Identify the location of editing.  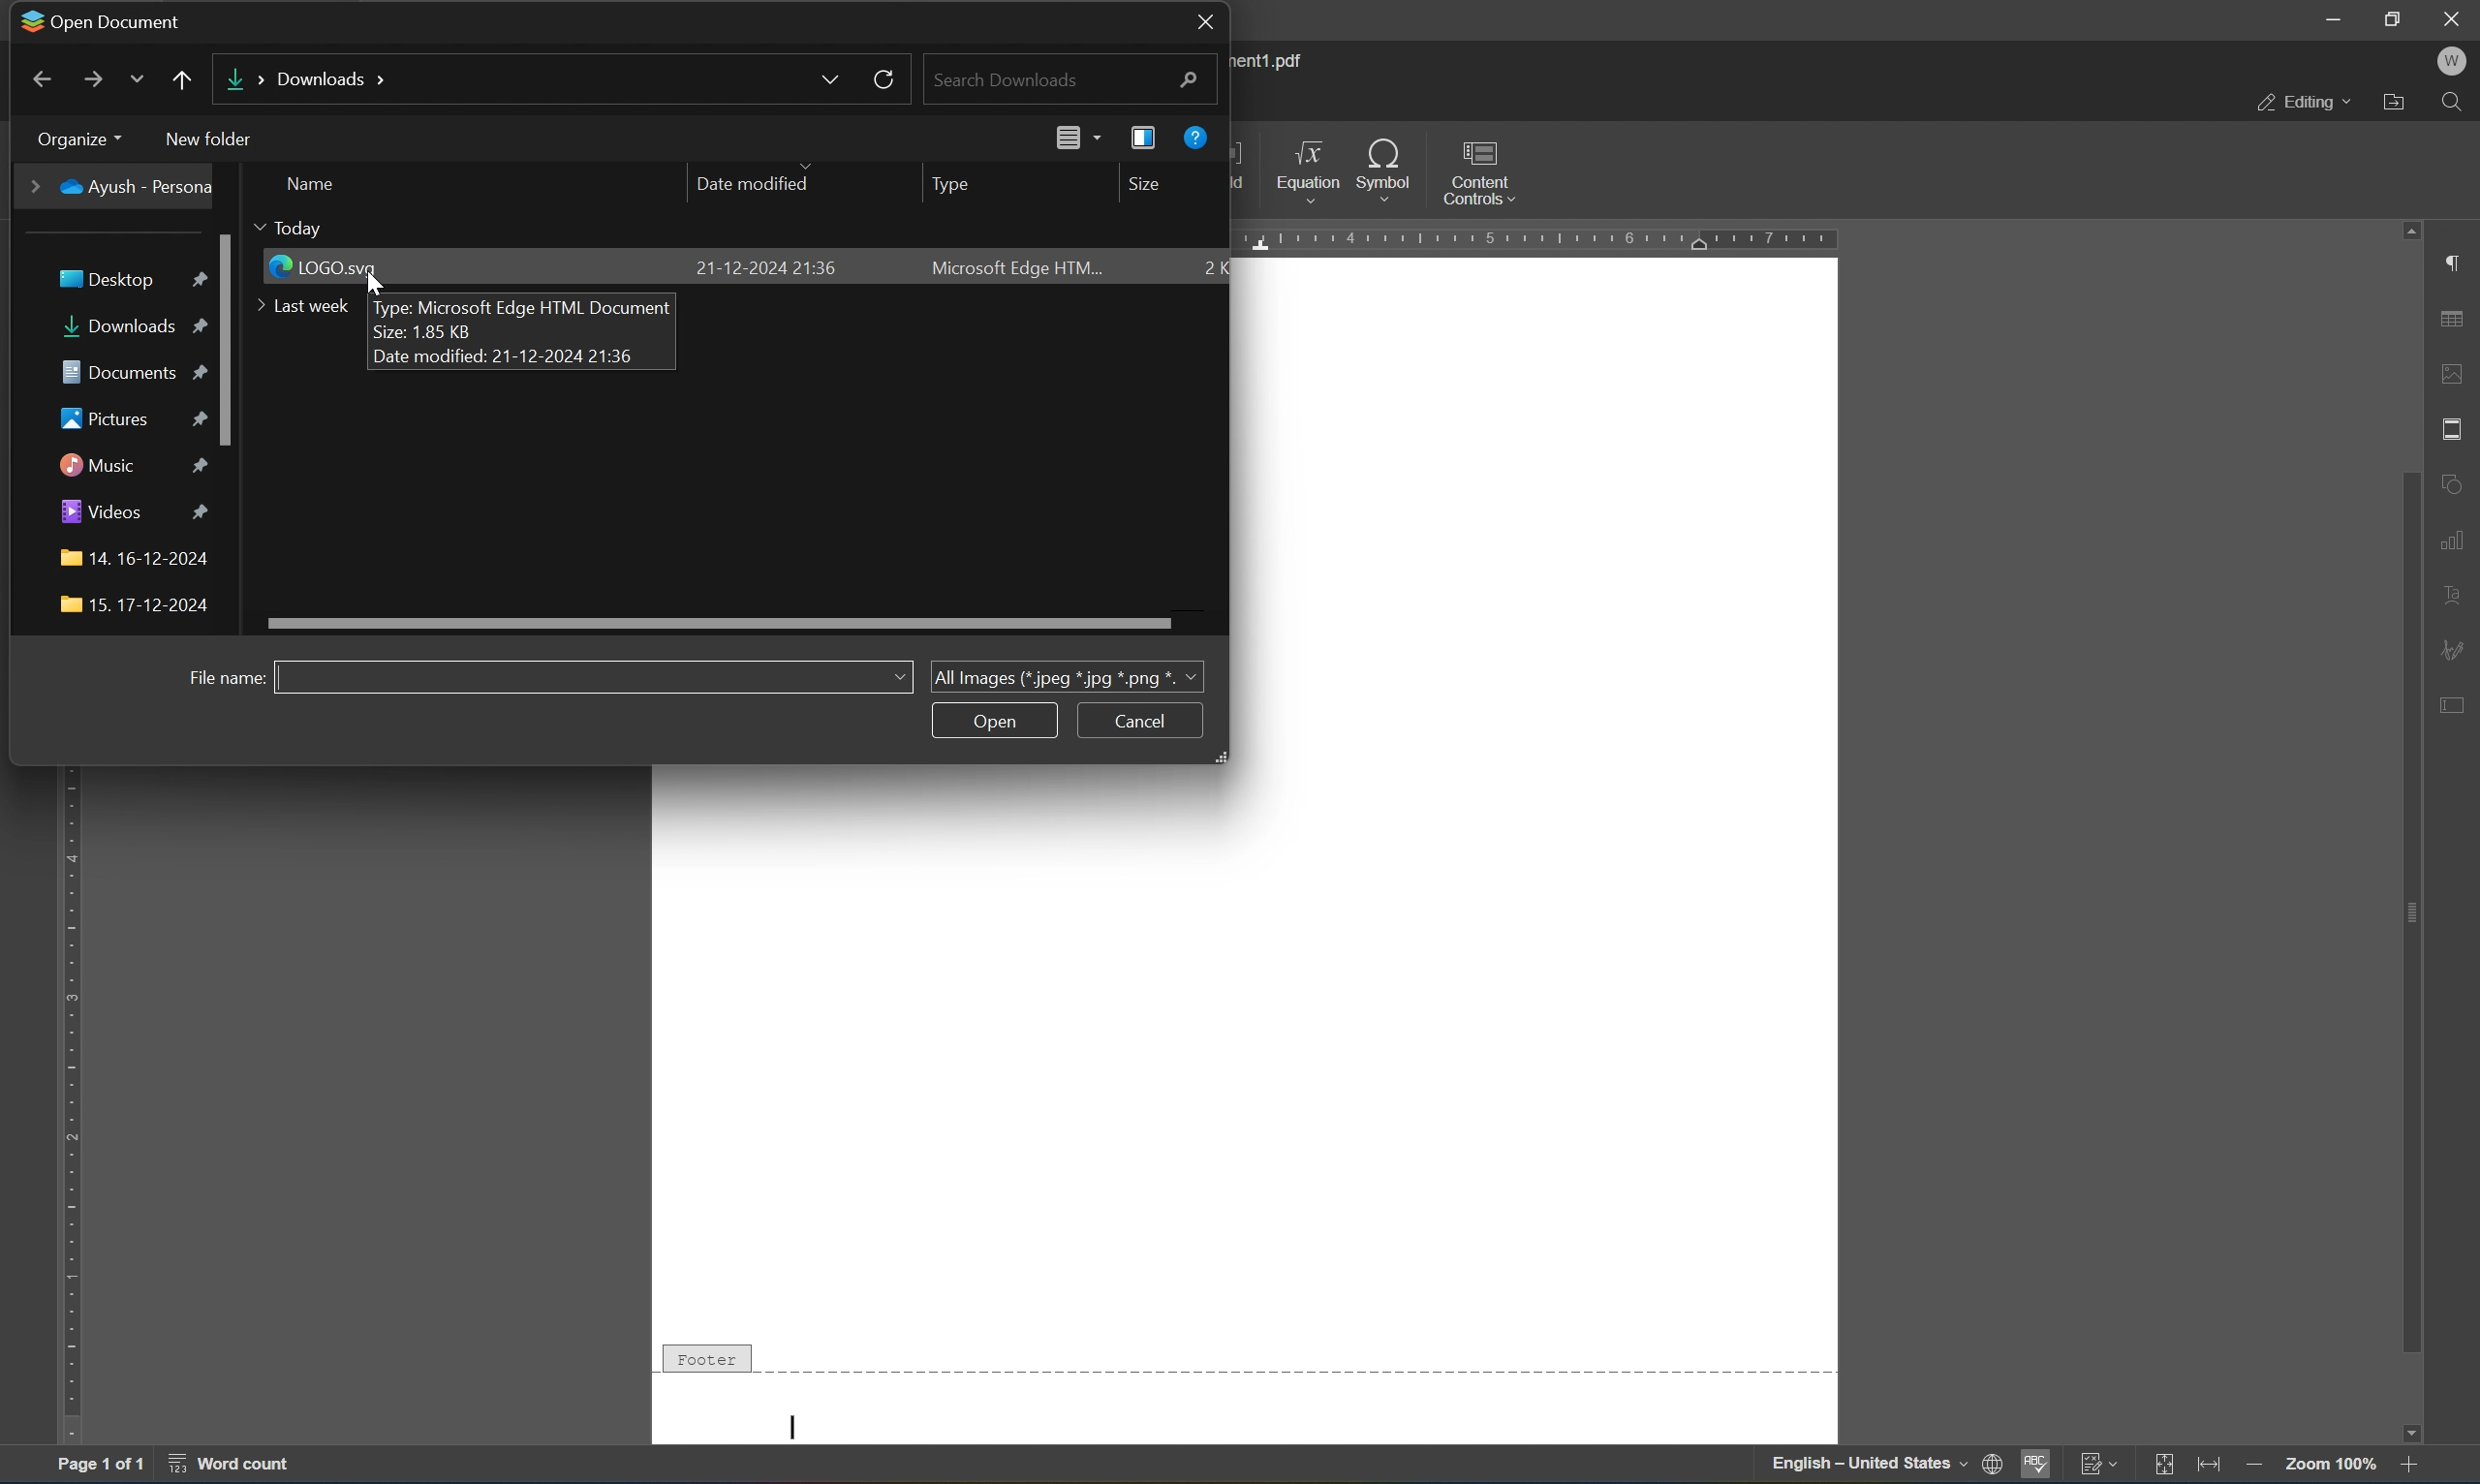
(2303, 100).